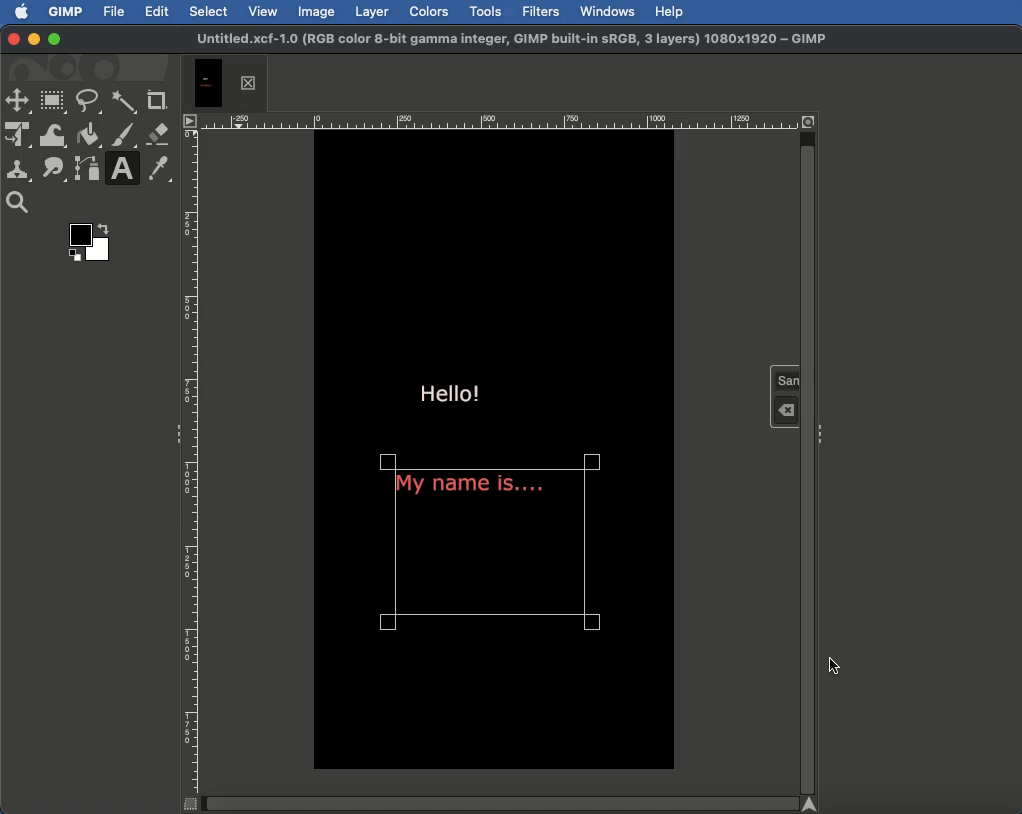 The width and height of the screenshot is (1022, 814). Describe the element at coordinates (192, 122) in the screenshot. I see `Options` at that location.